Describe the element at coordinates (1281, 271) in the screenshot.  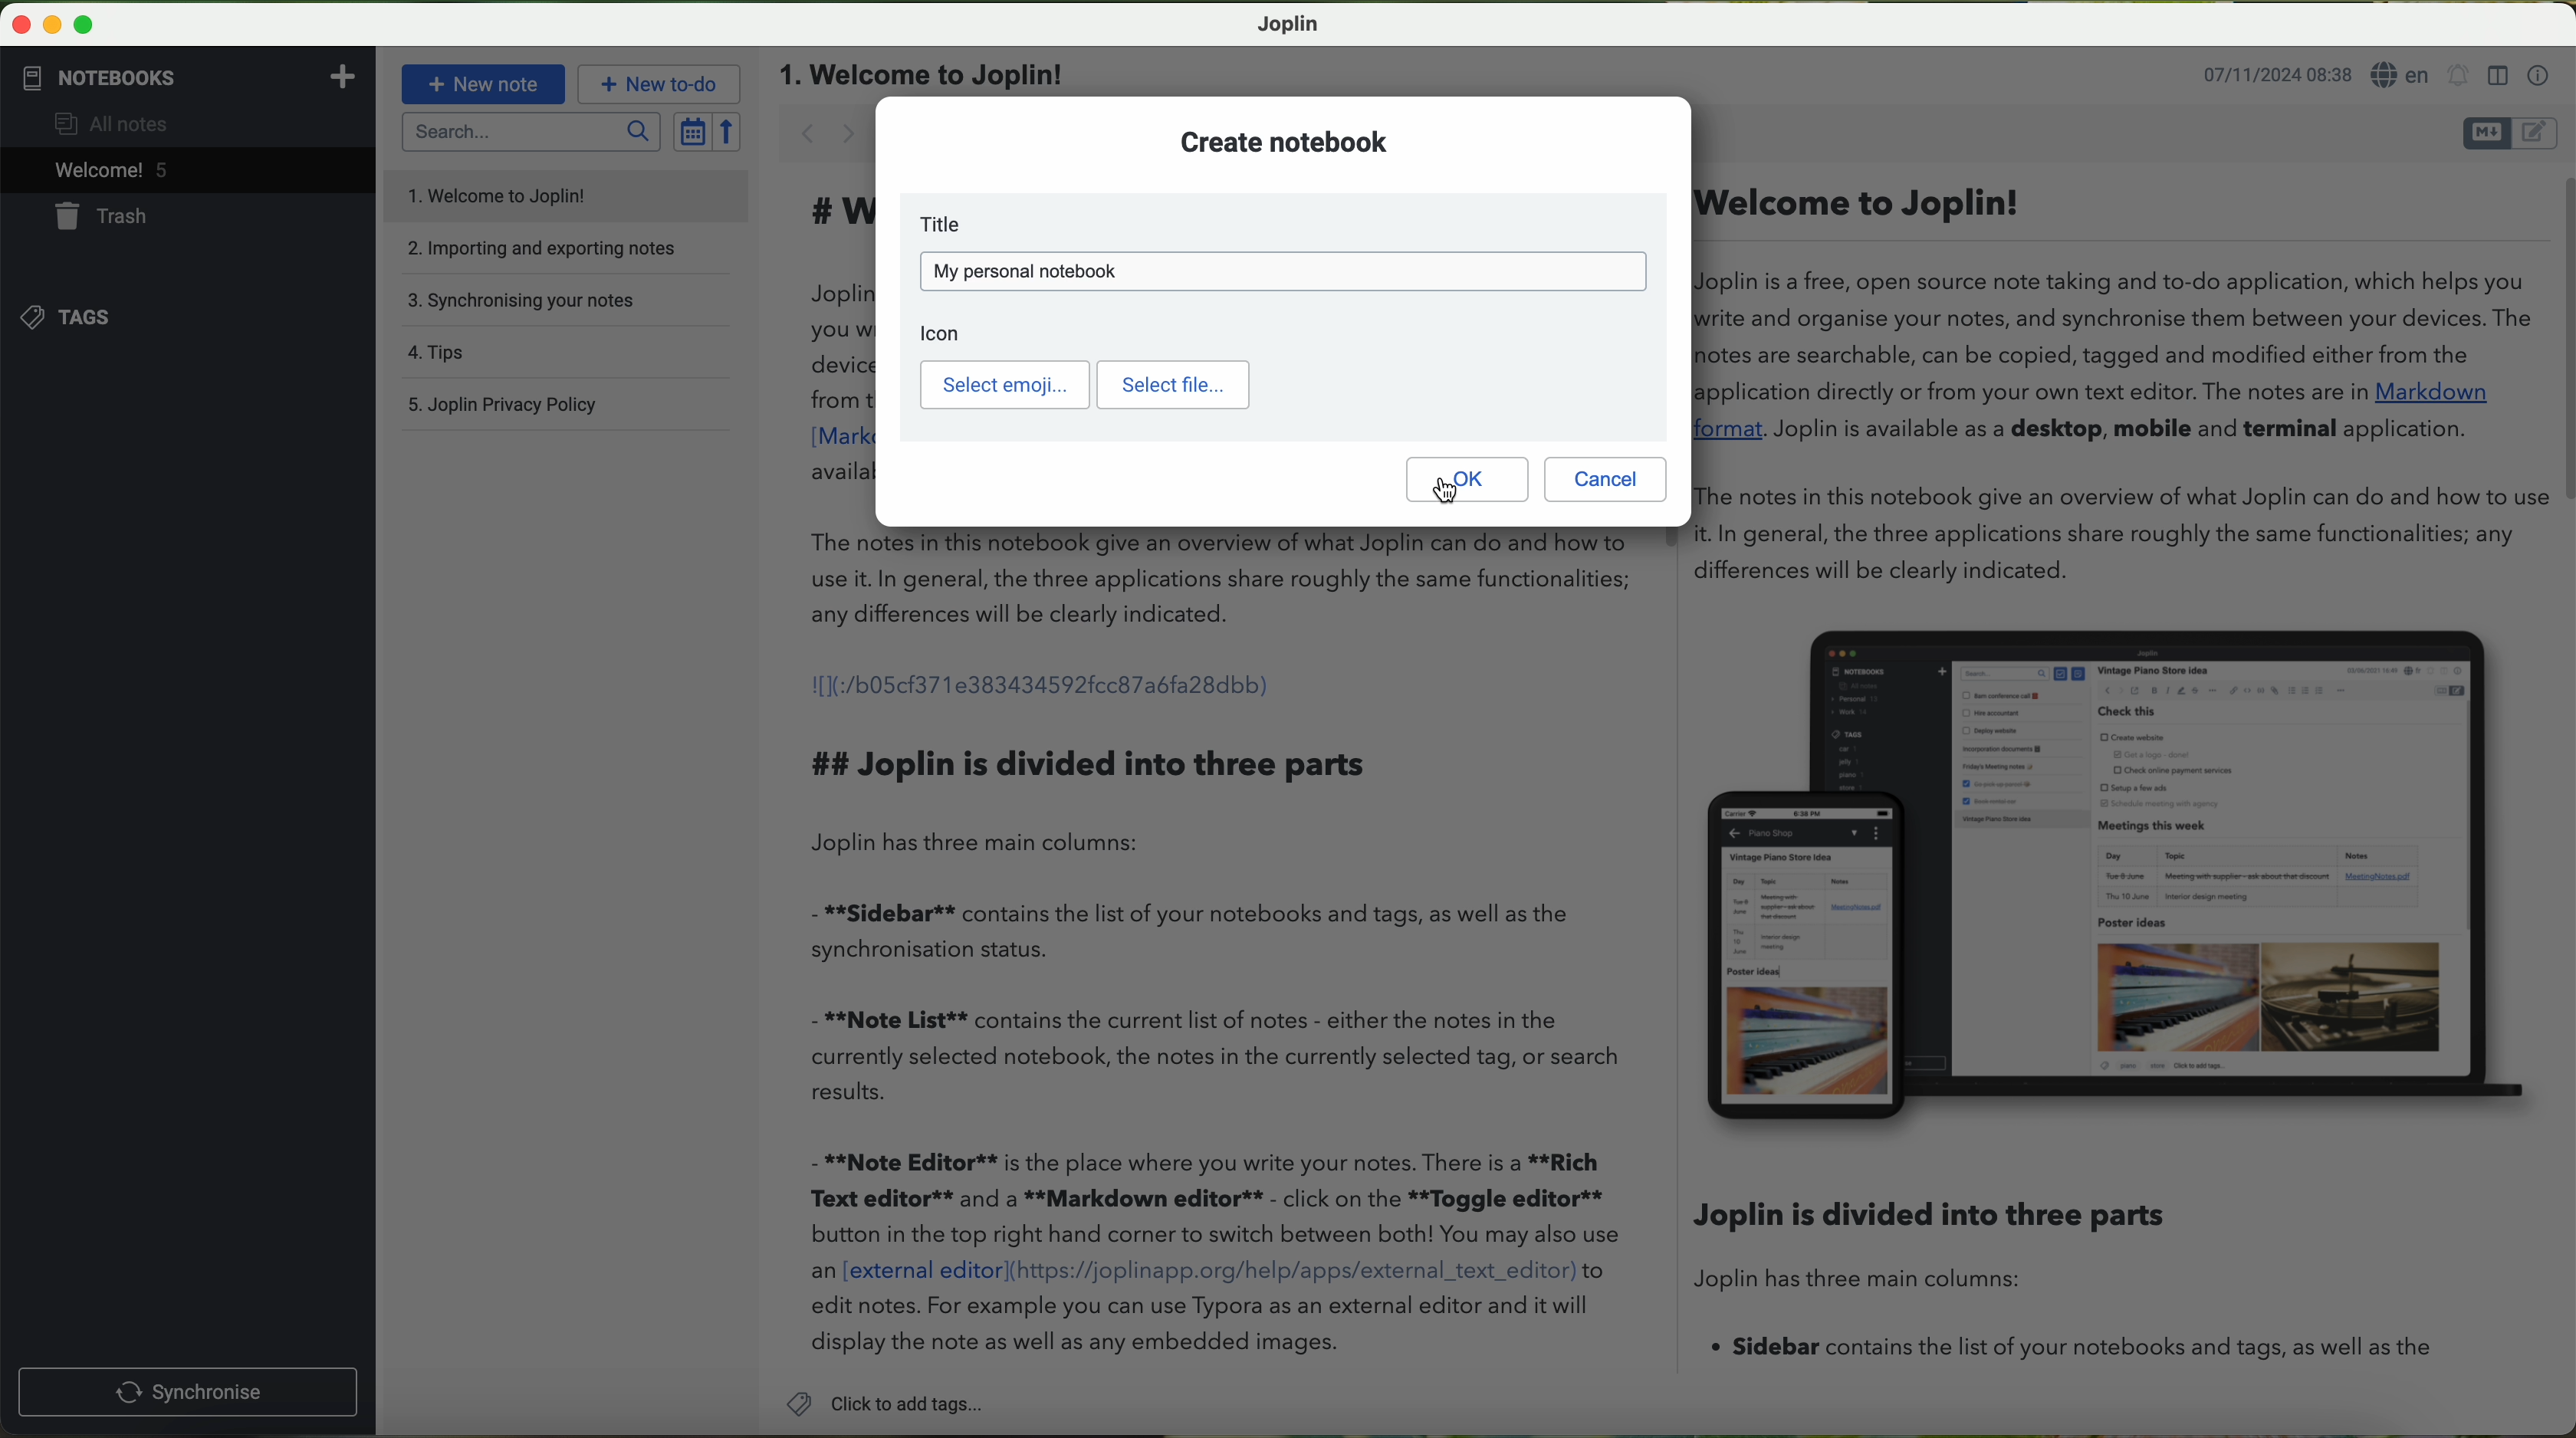
I see `my personal notebook - title` at that location.